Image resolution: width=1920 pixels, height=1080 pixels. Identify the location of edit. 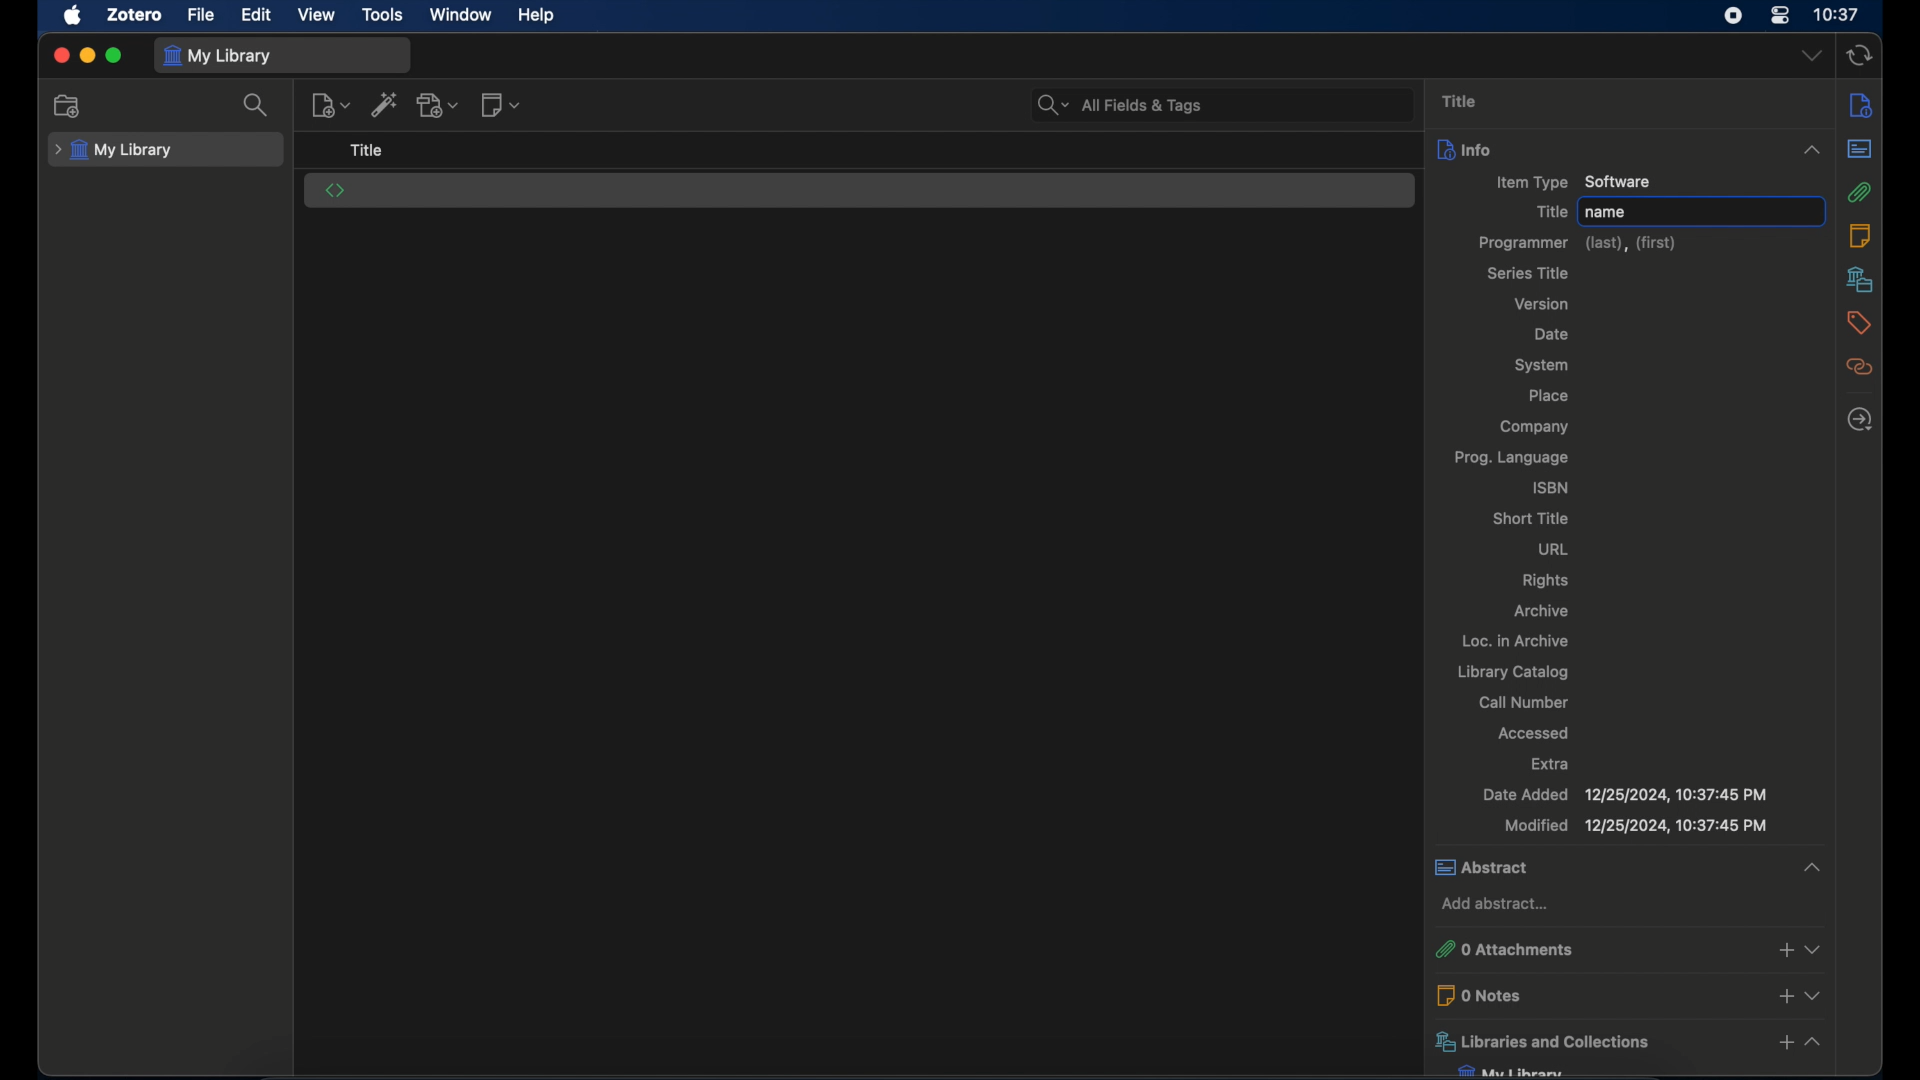
(256, 16).